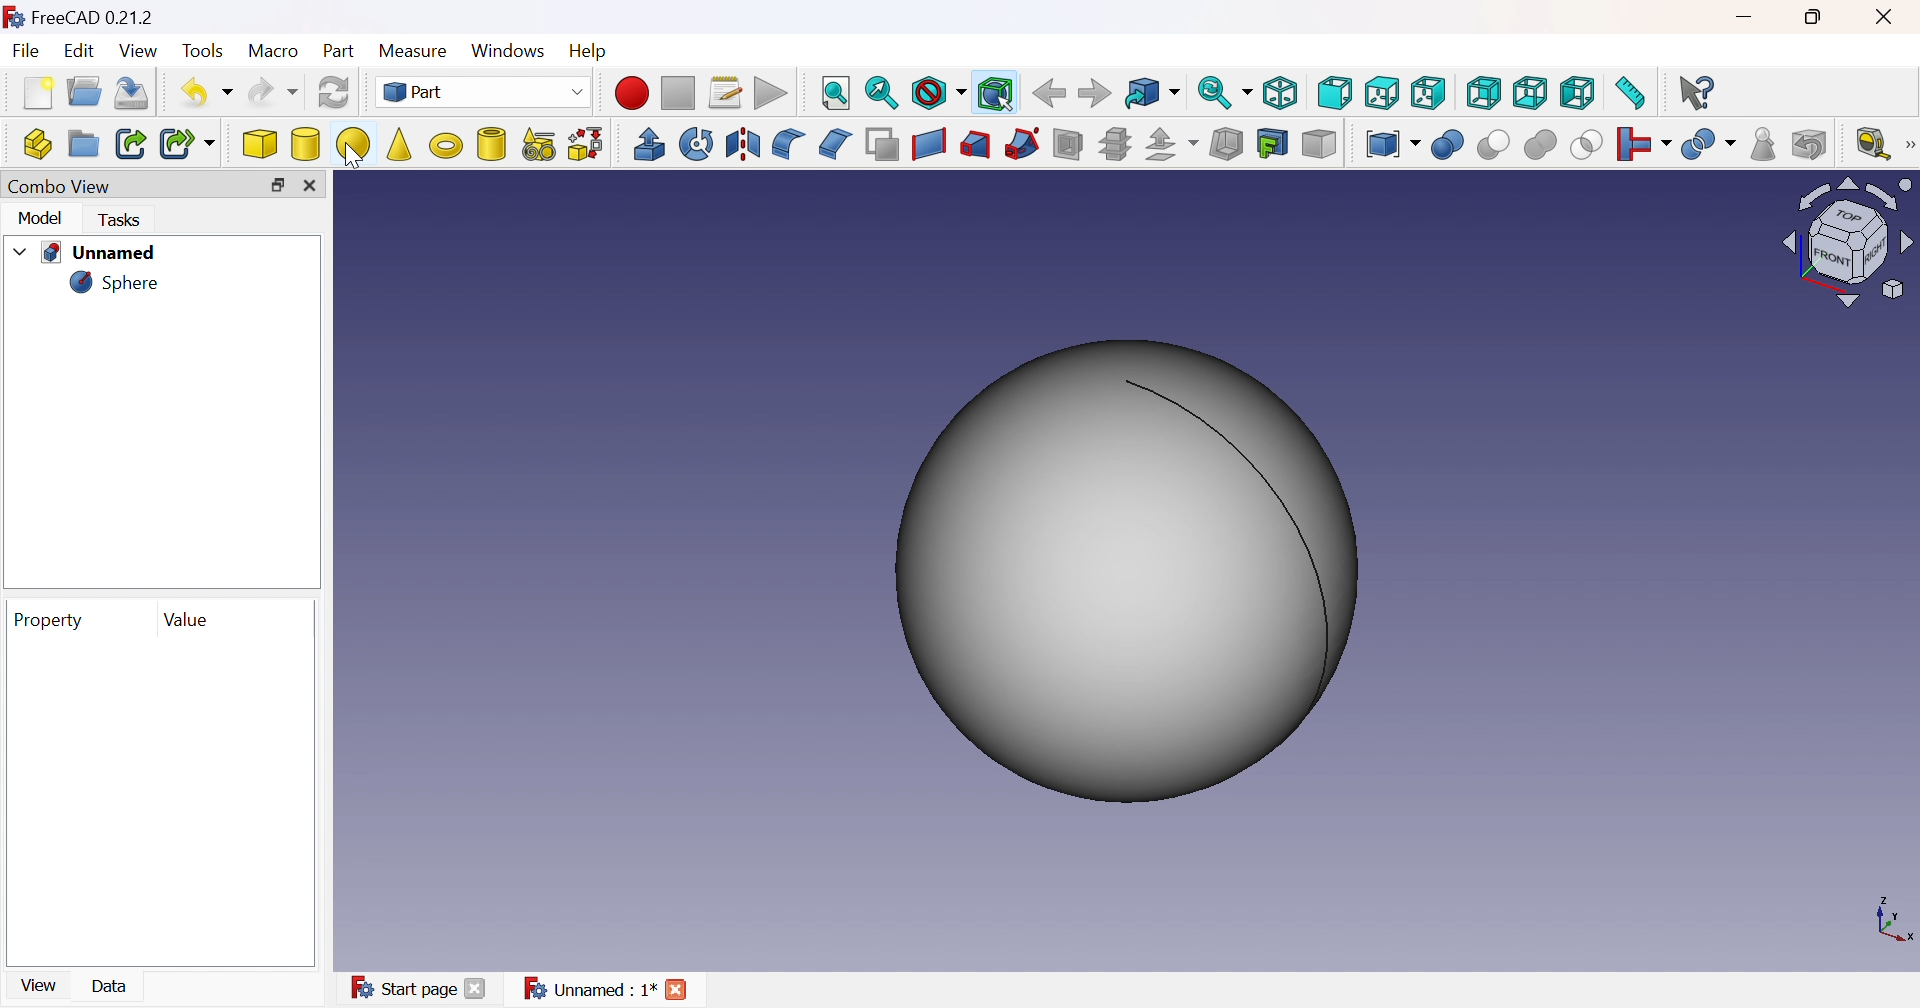 This screenshot has width=1920, height=1008. Describe the element at coordinates (882, 145) in the screenshot. I see `Make face from wires` at that location.